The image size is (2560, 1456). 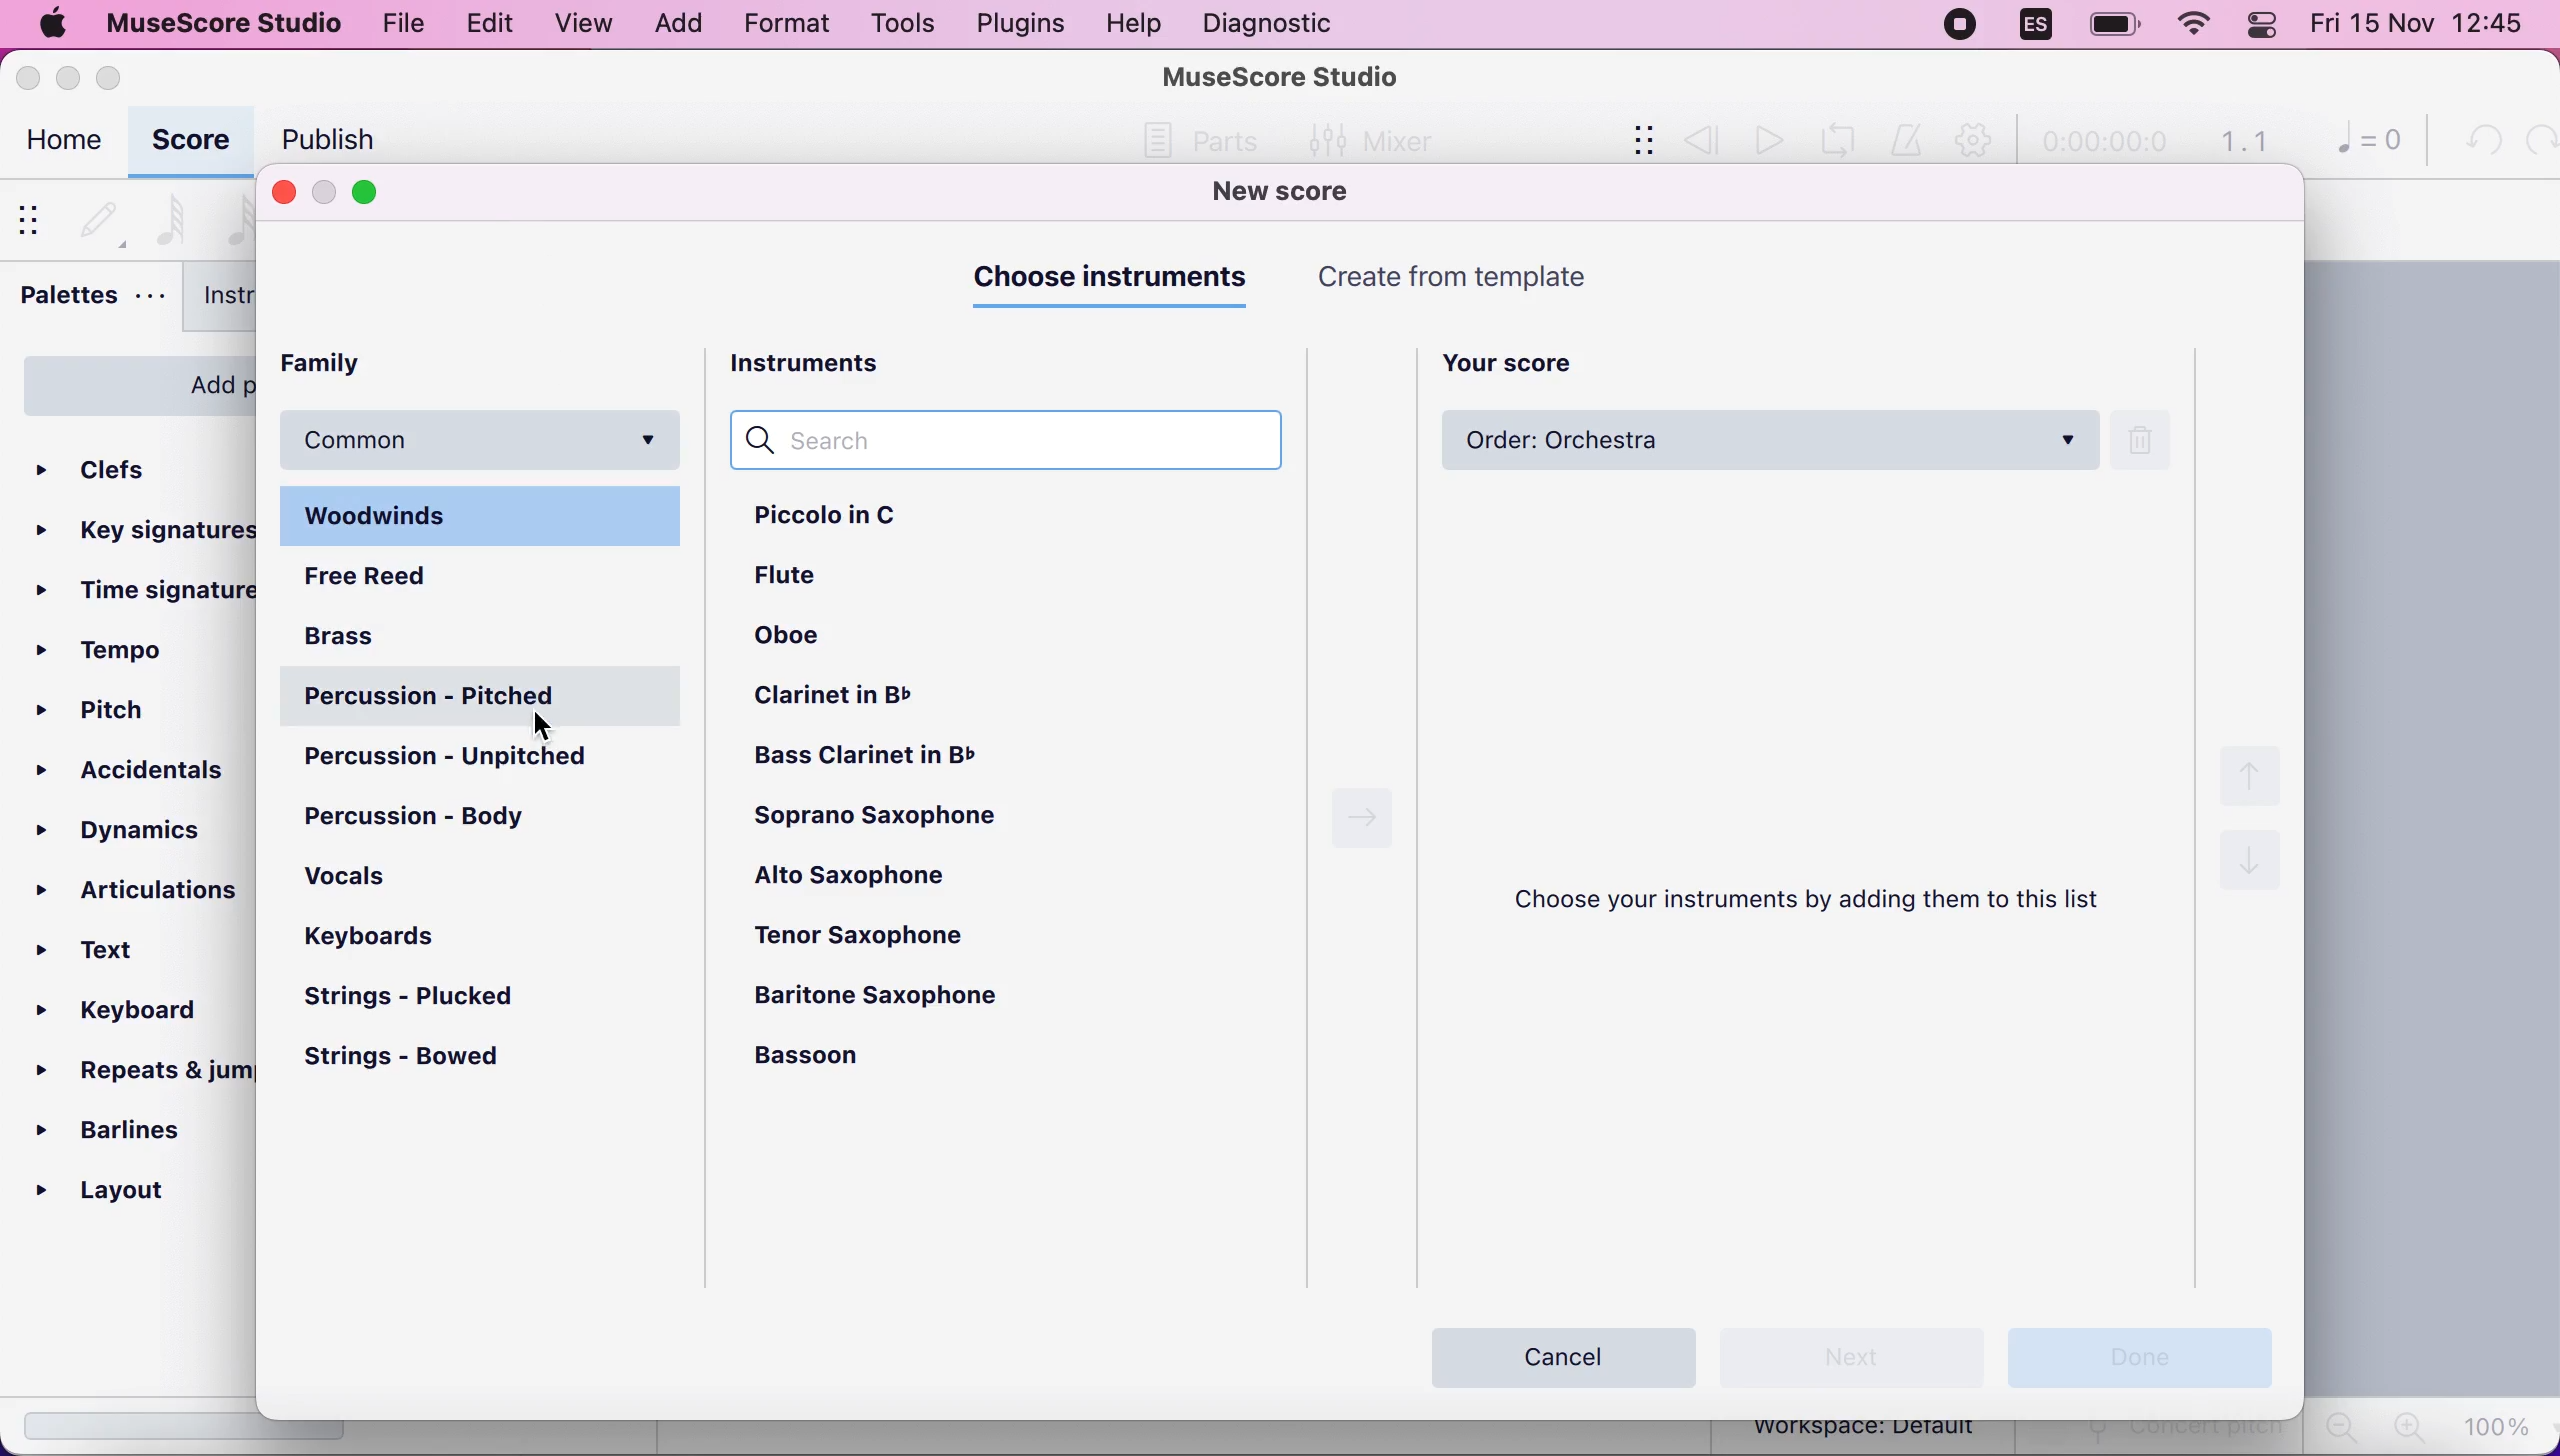 I want to click on ime signatures, so click(x=147, y=592).